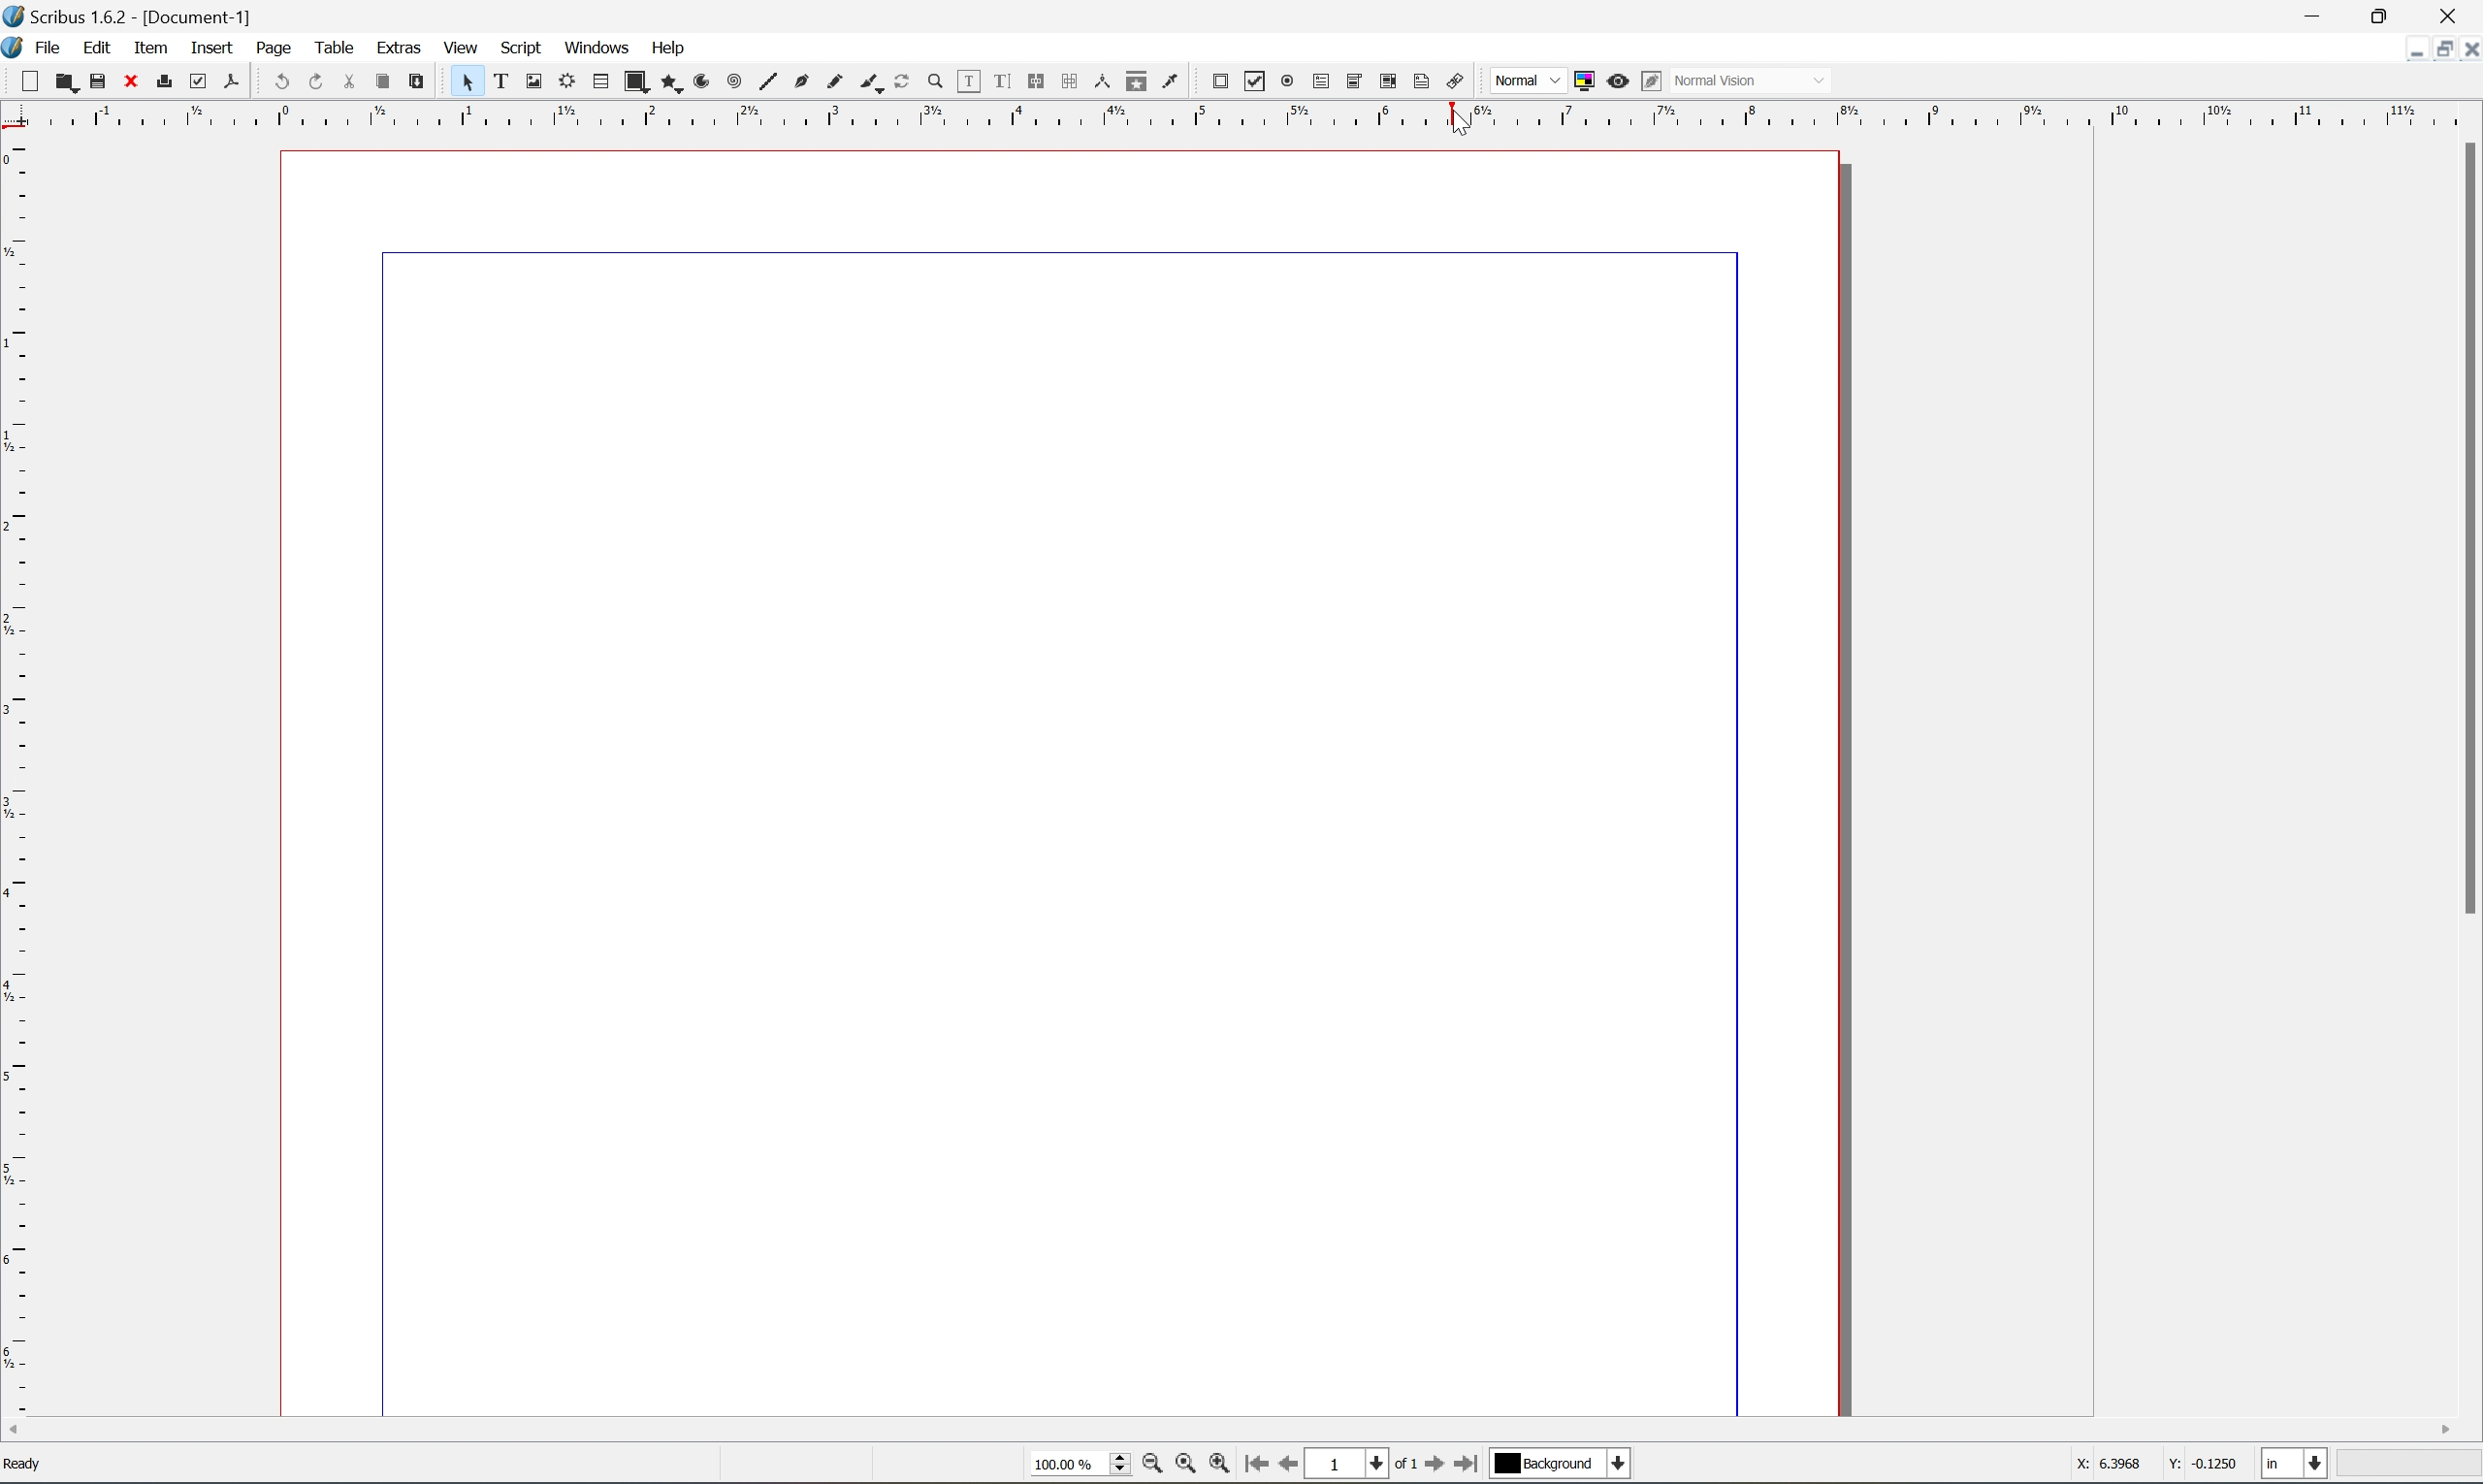  What do you see at coordinates (2396, 14) in the screenshot?
I see `restore down` at bounding box center [2396, 14].